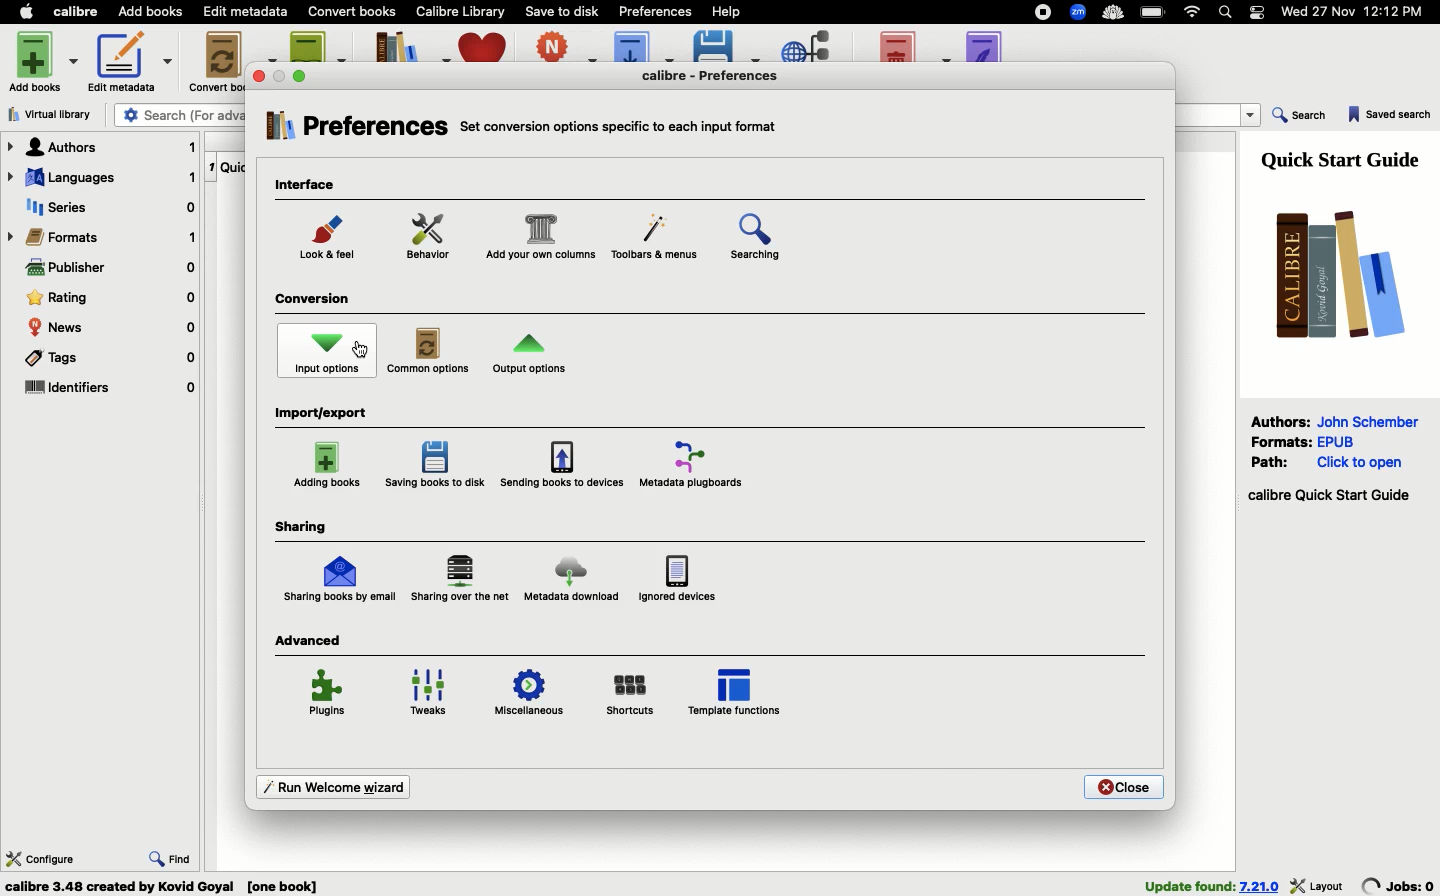 Image resolution: width=1440 pixels, height=896 pixels. Describe the element at coordinates (112, 328) in the screenshot. I see `News` at that location.